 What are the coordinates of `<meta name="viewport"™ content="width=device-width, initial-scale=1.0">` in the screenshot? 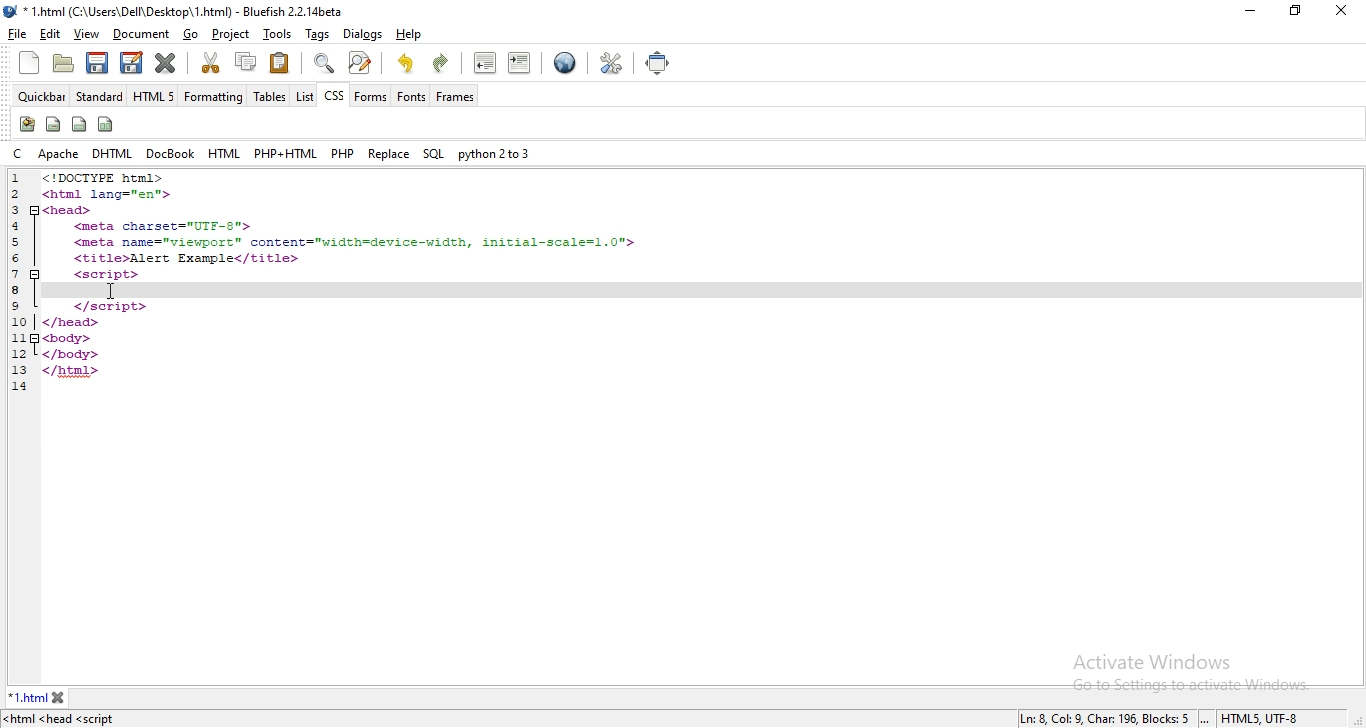 It's located at (355, 242).